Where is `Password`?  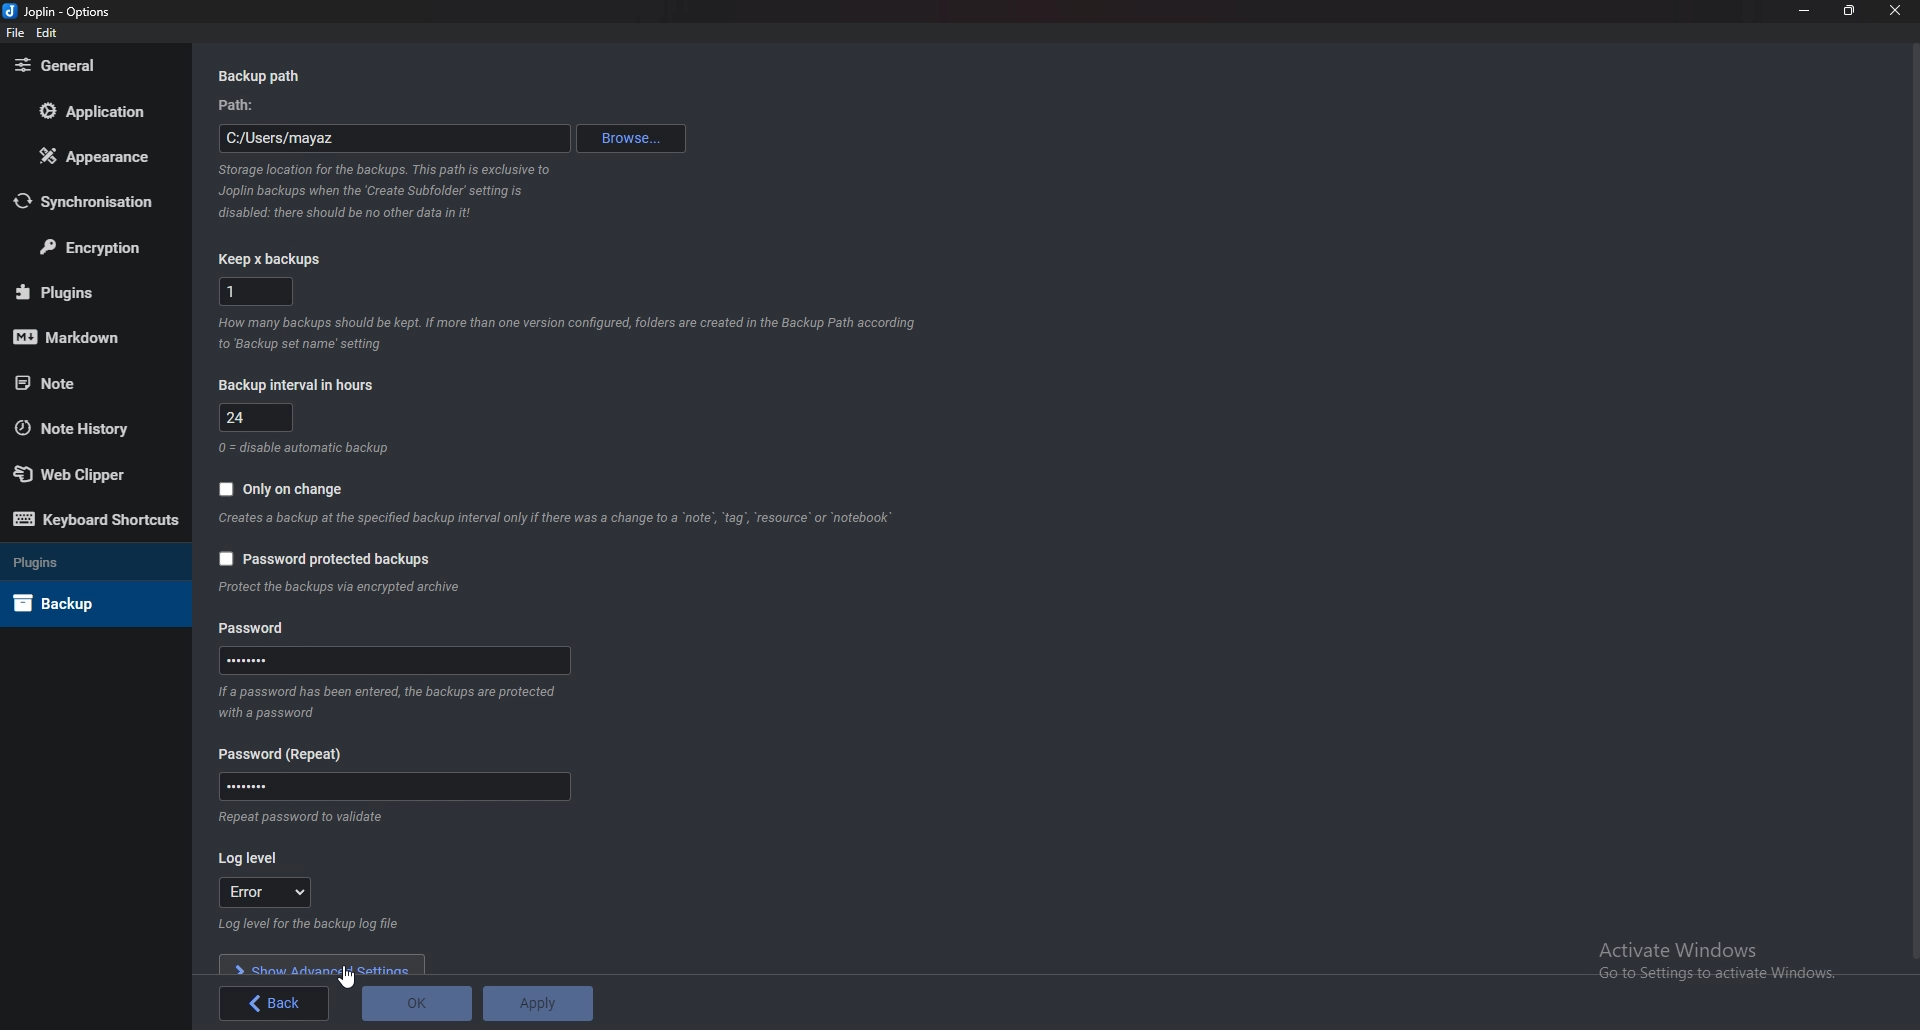 Password is located at coordinates (260, 629).